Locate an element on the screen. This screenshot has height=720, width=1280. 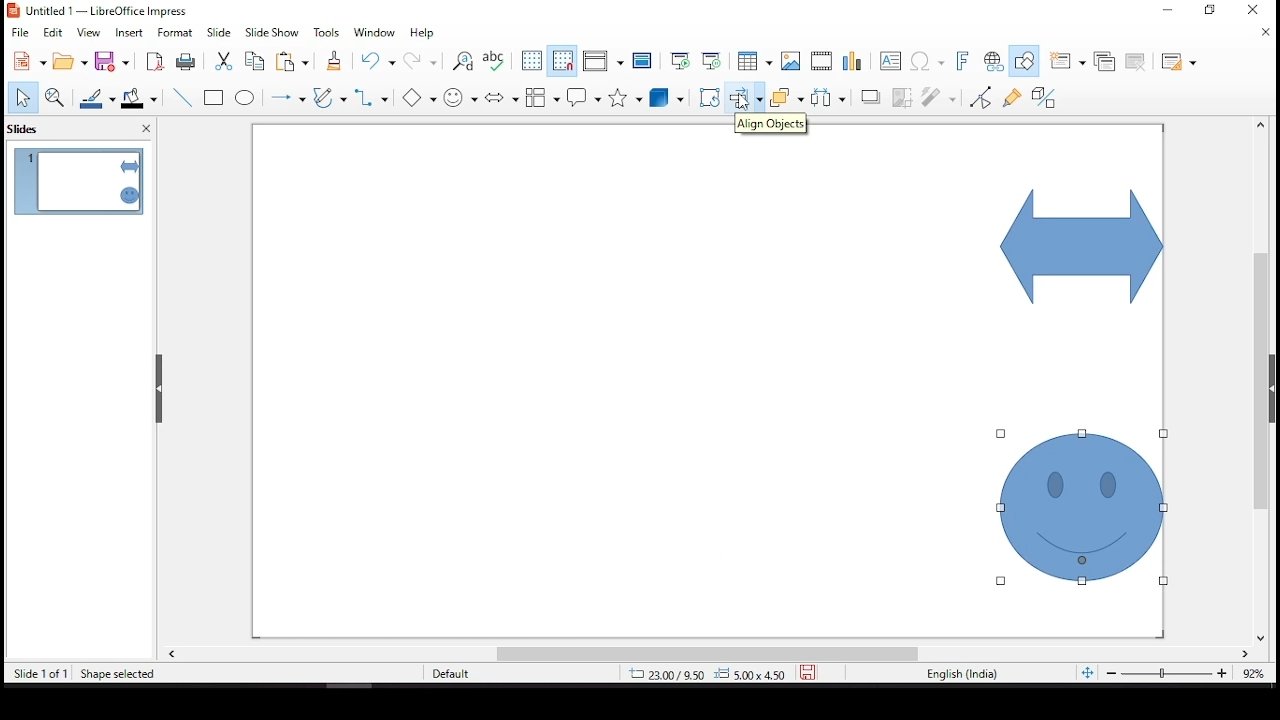
delete slide is located at coordinates (1135, 62).